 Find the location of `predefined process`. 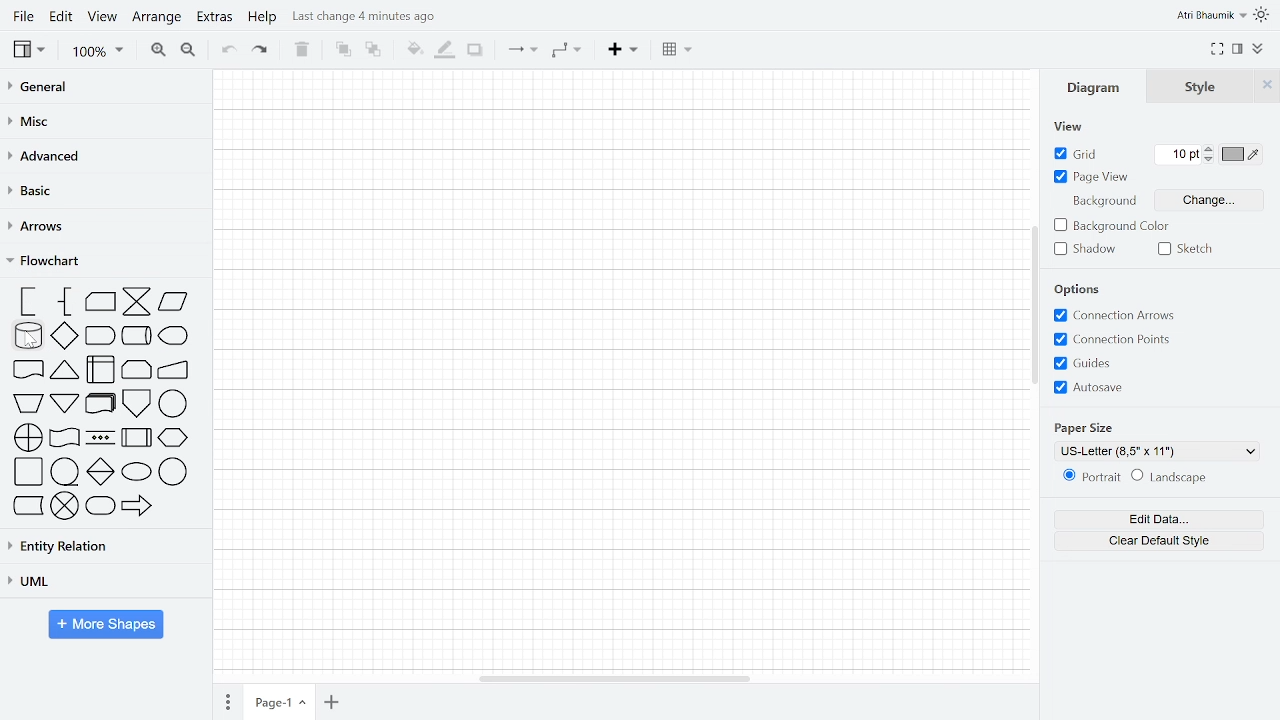

predefined process is located at coordinates (134, 439).